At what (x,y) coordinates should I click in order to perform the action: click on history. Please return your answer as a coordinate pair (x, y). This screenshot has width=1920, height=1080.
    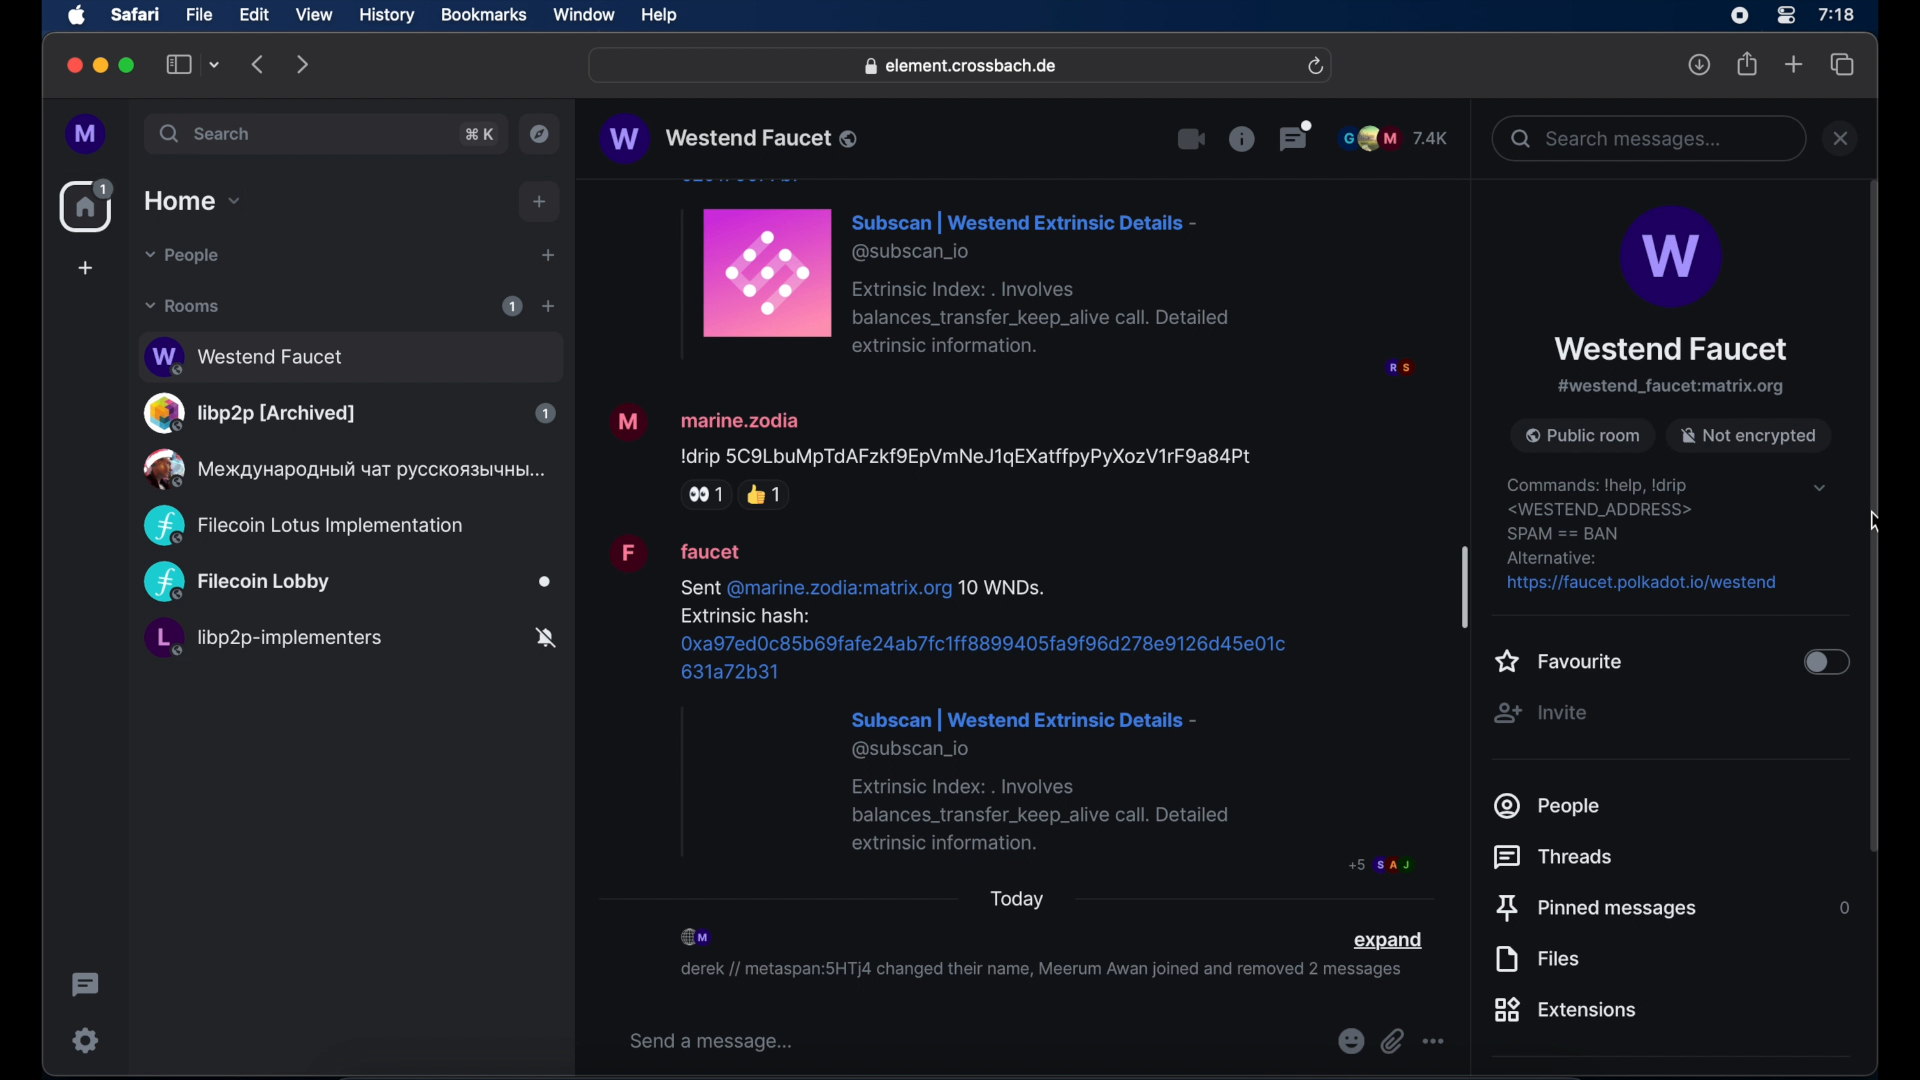
    Looking at the image, I should click on (387, 16).